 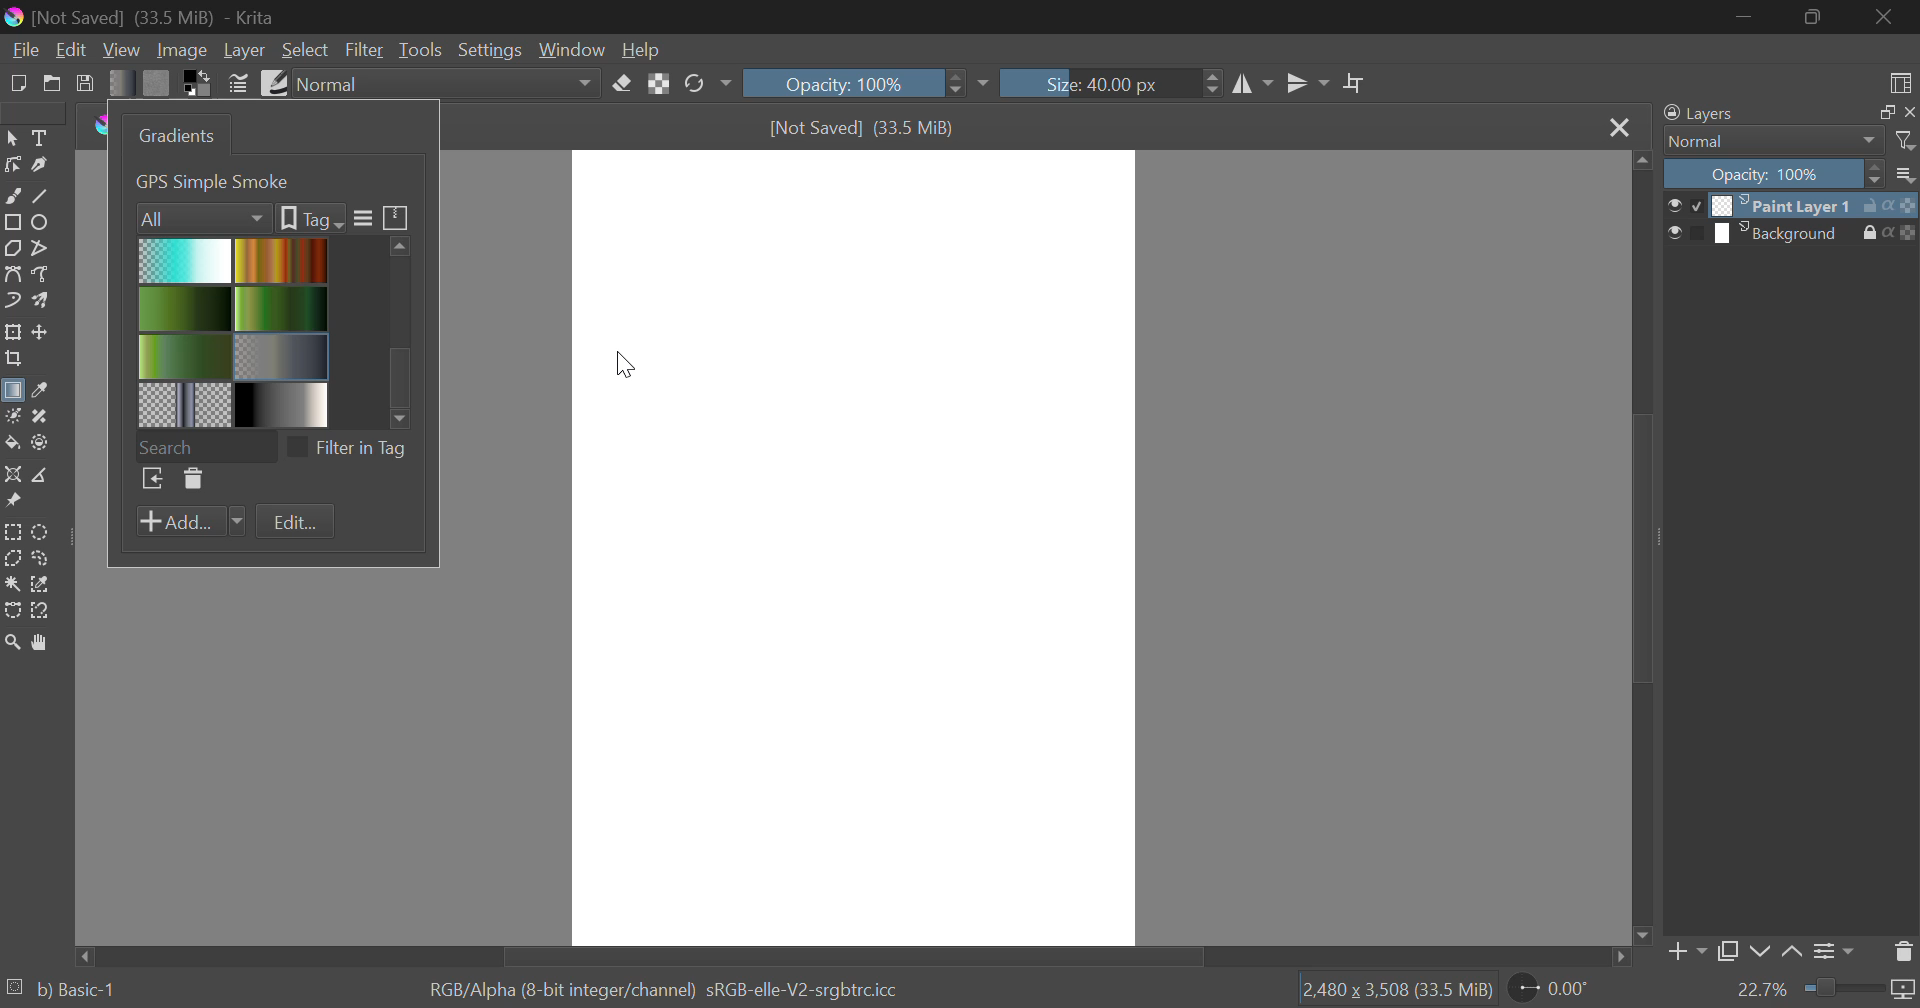 I want to click on Copy Layer, so click(x=1728, y=955).